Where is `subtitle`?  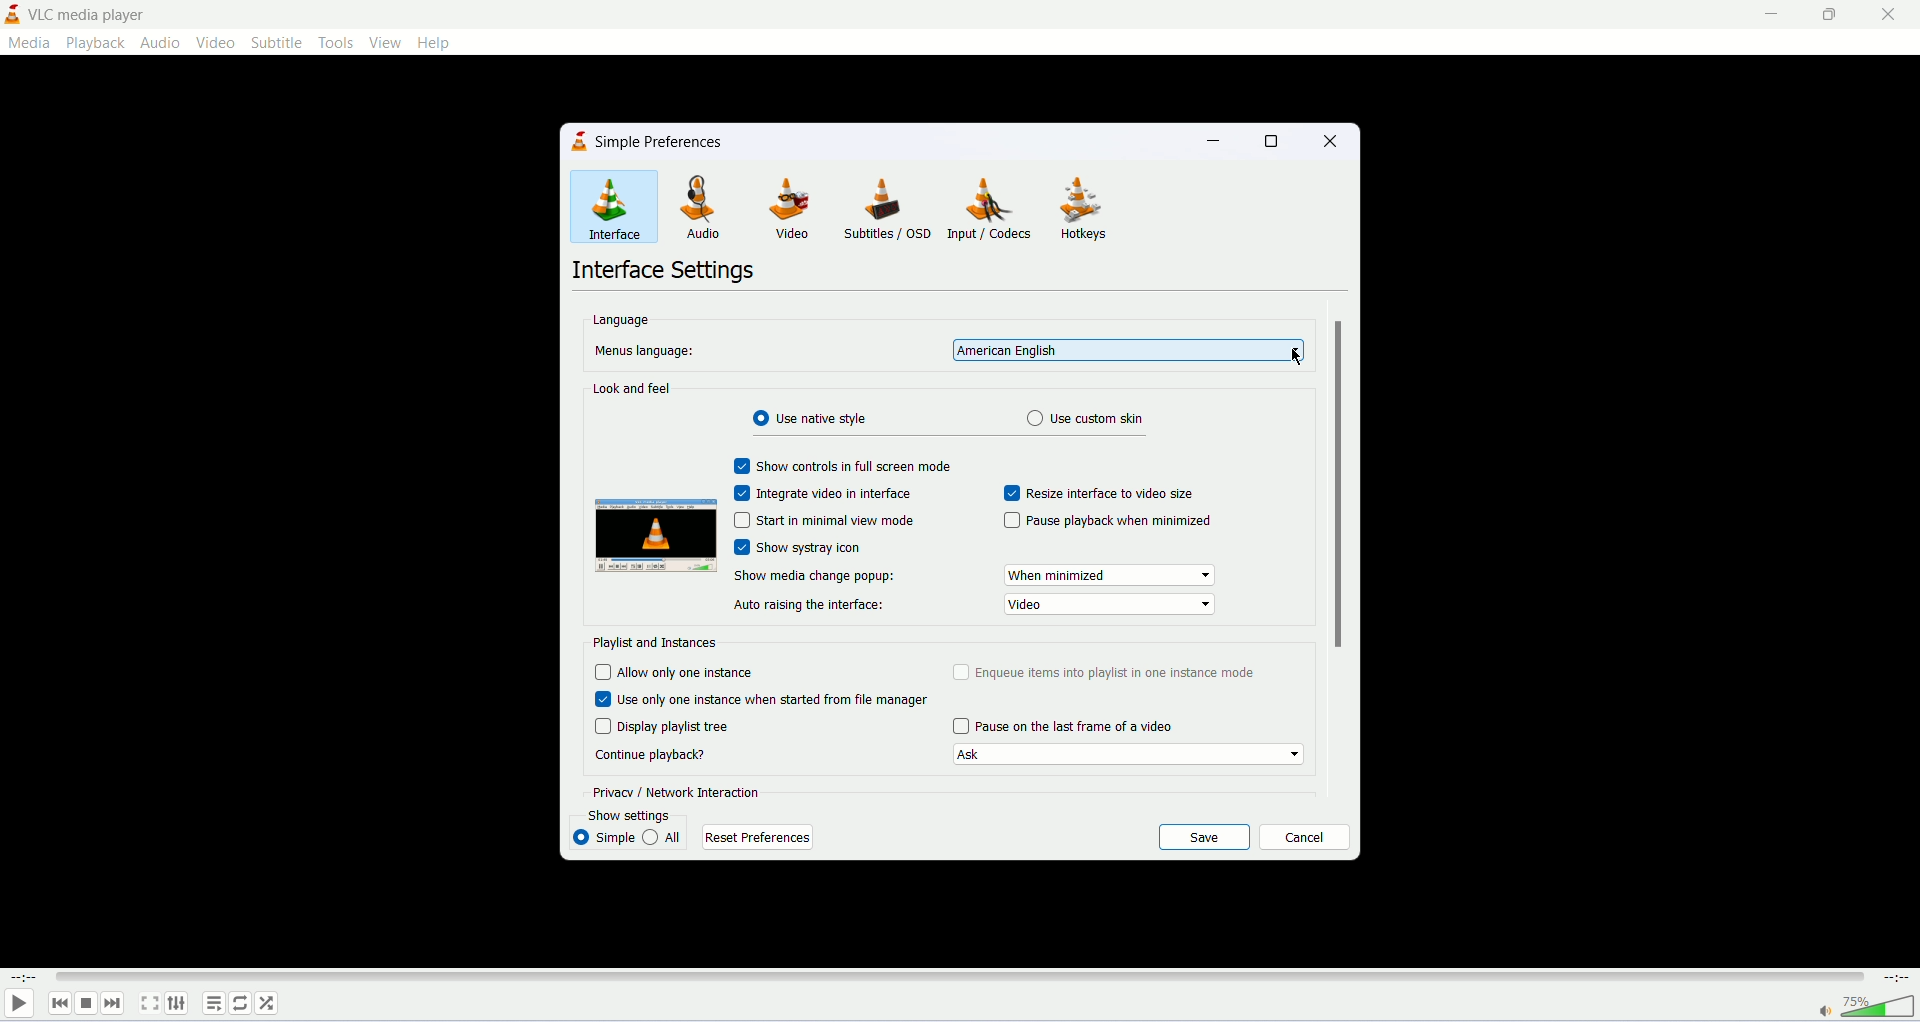 subtitle is located at coordinates (280, 42).